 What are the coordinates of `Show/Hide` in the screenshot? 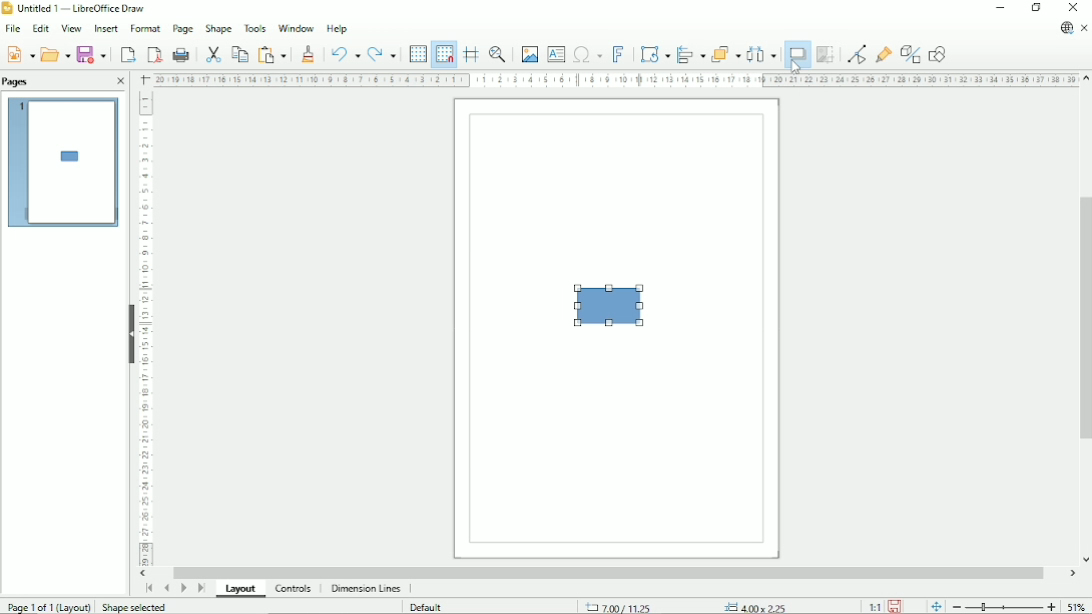 It's located at (132, 332).